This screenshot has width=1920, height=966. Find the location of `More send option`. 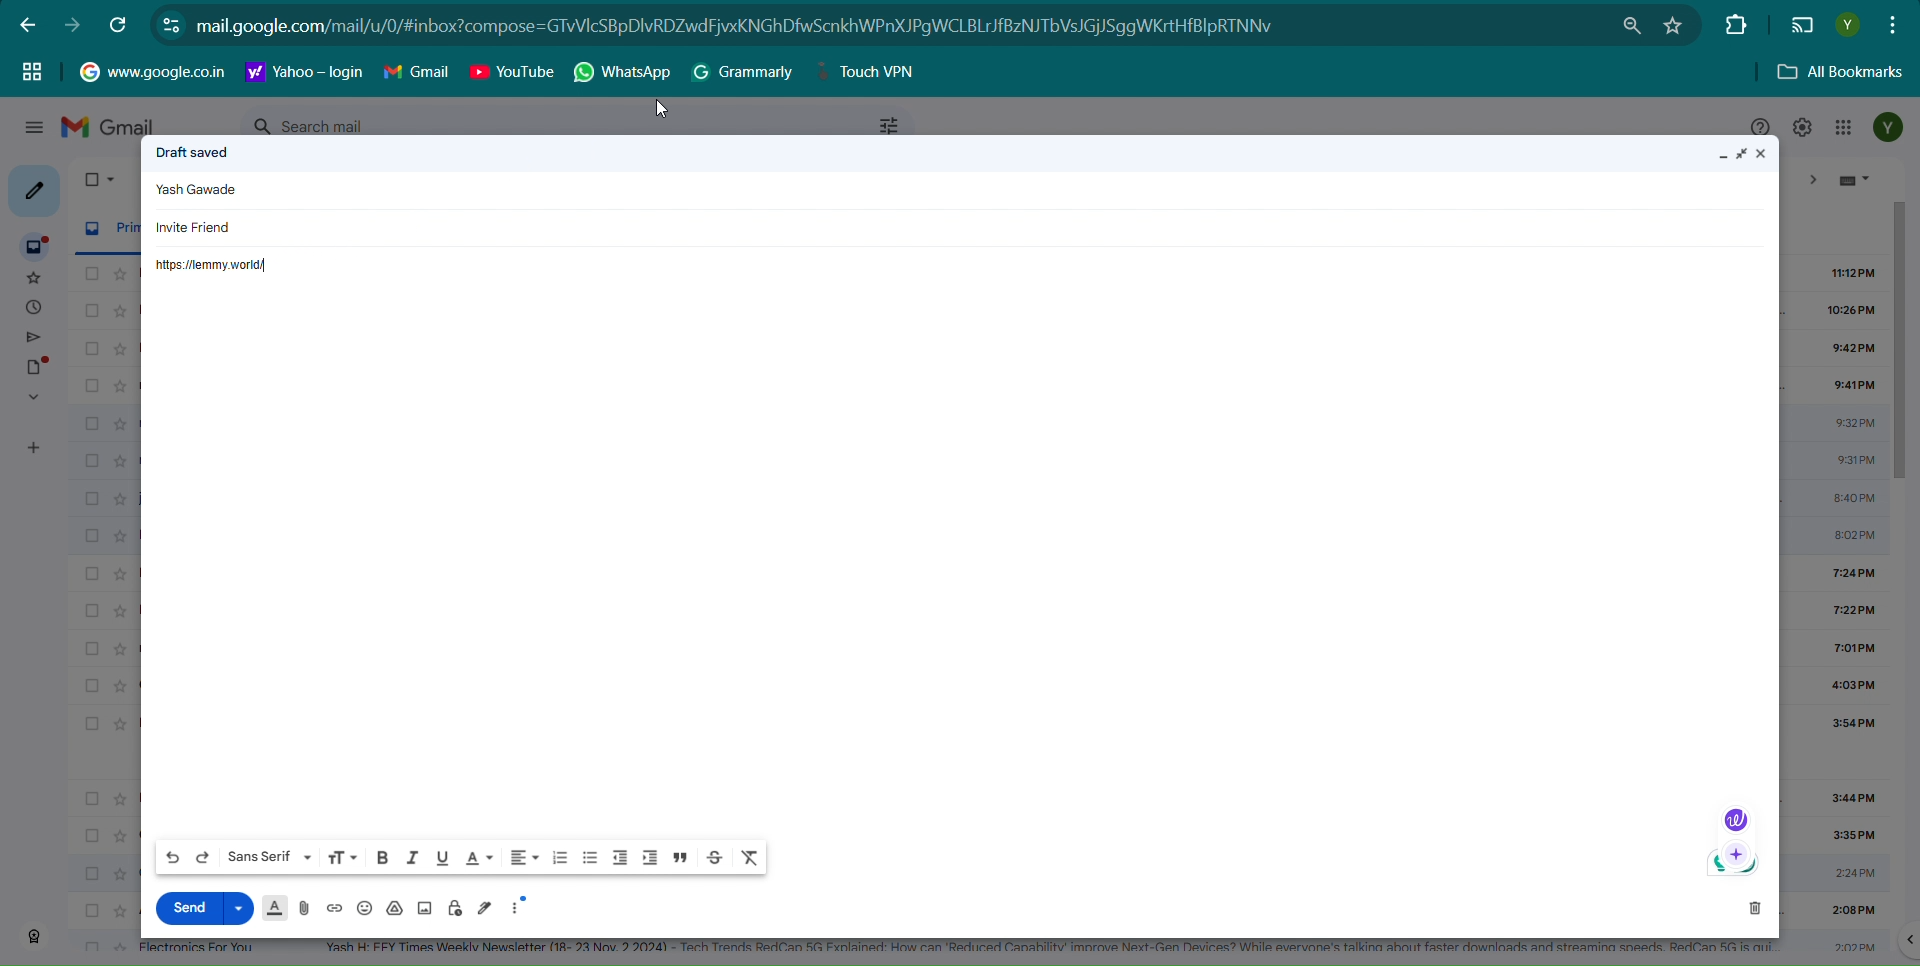

More send option is located at coordinates (240, 907).